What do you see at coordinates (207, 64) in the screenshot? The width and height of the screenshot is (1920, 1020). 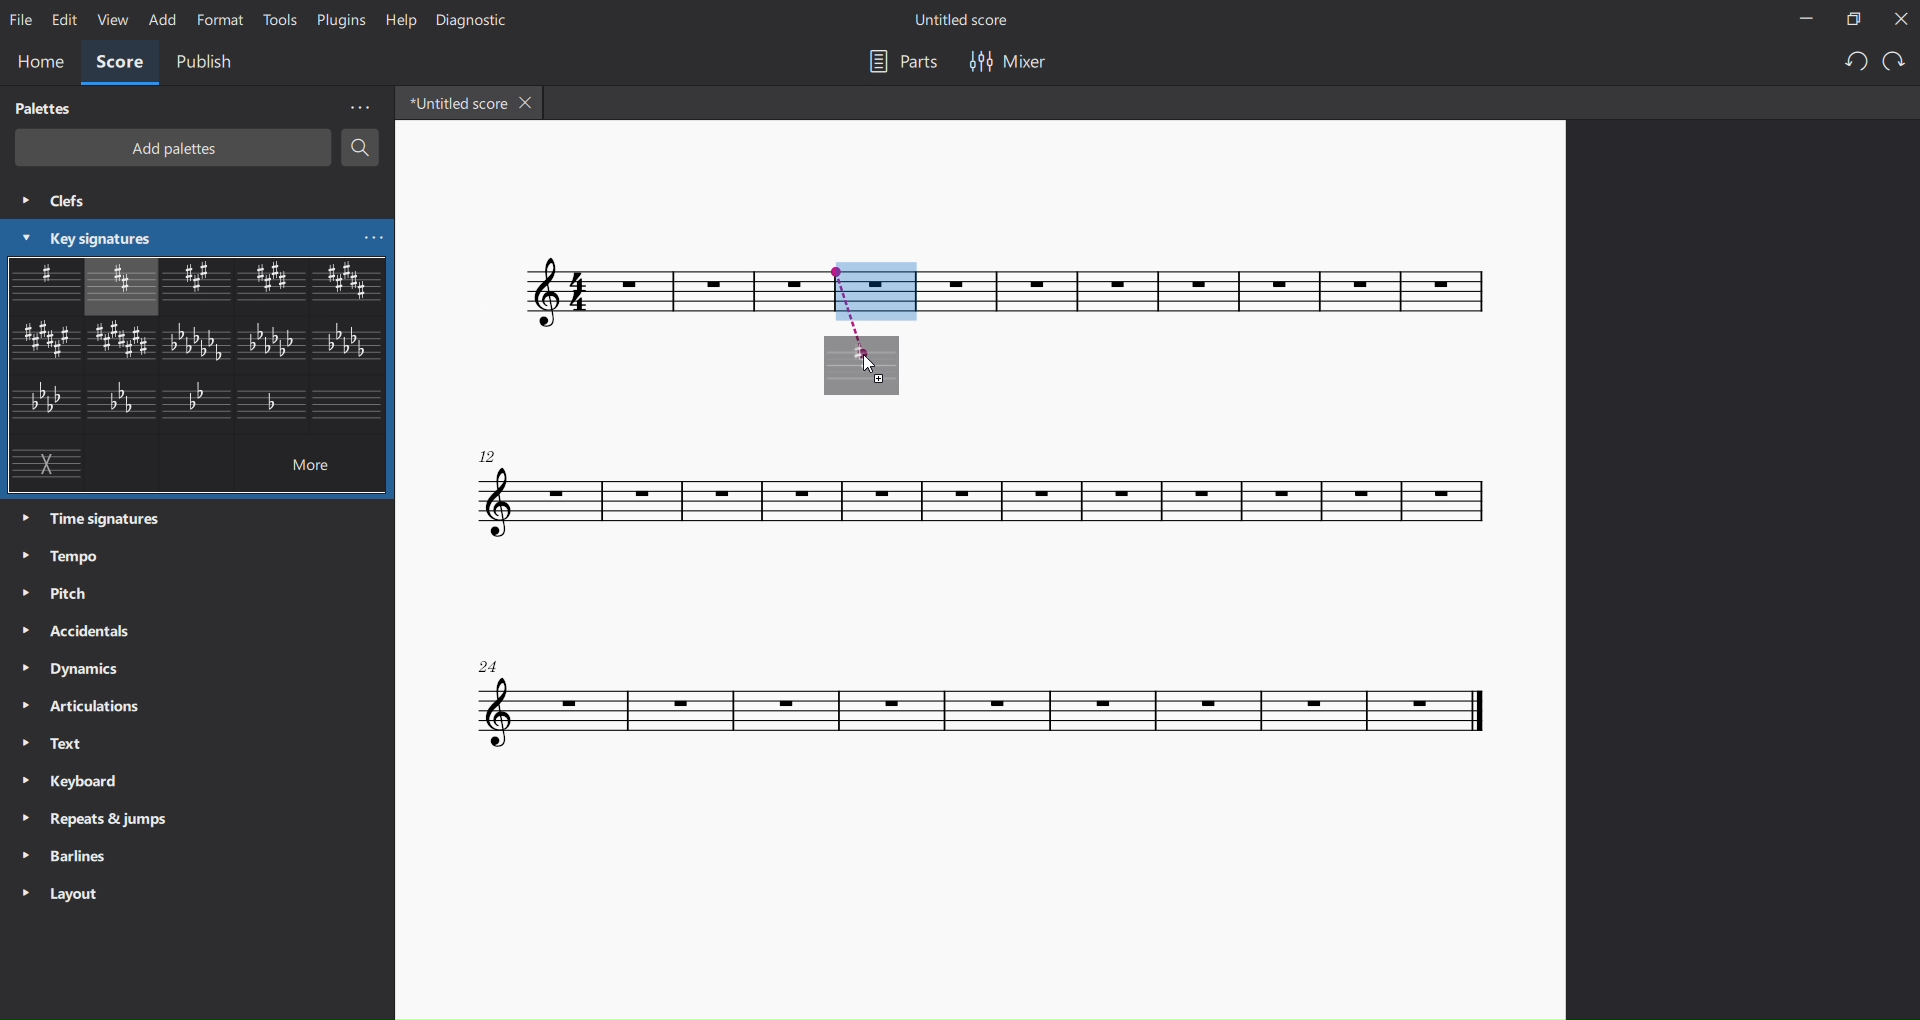 I see `publish` at bounding box center [207, 64].